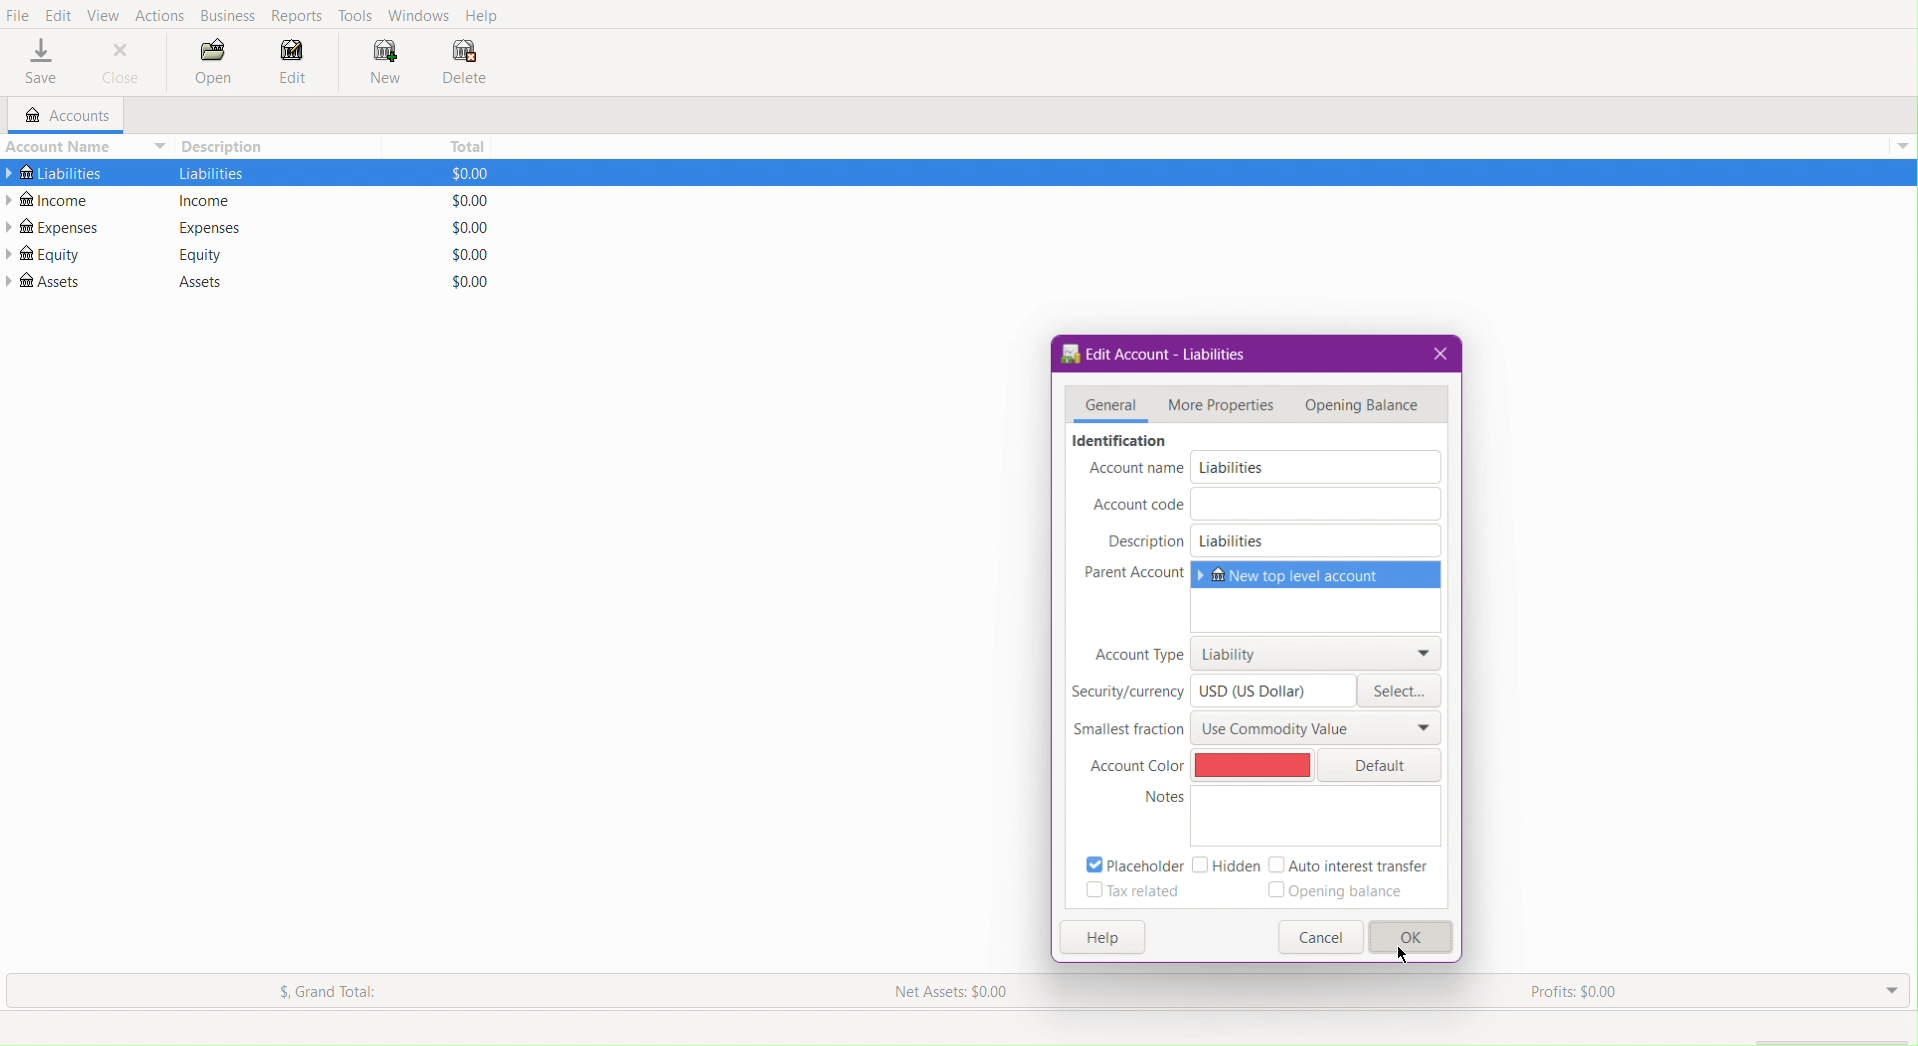  I want to click on $0.00, so click(461, 281).